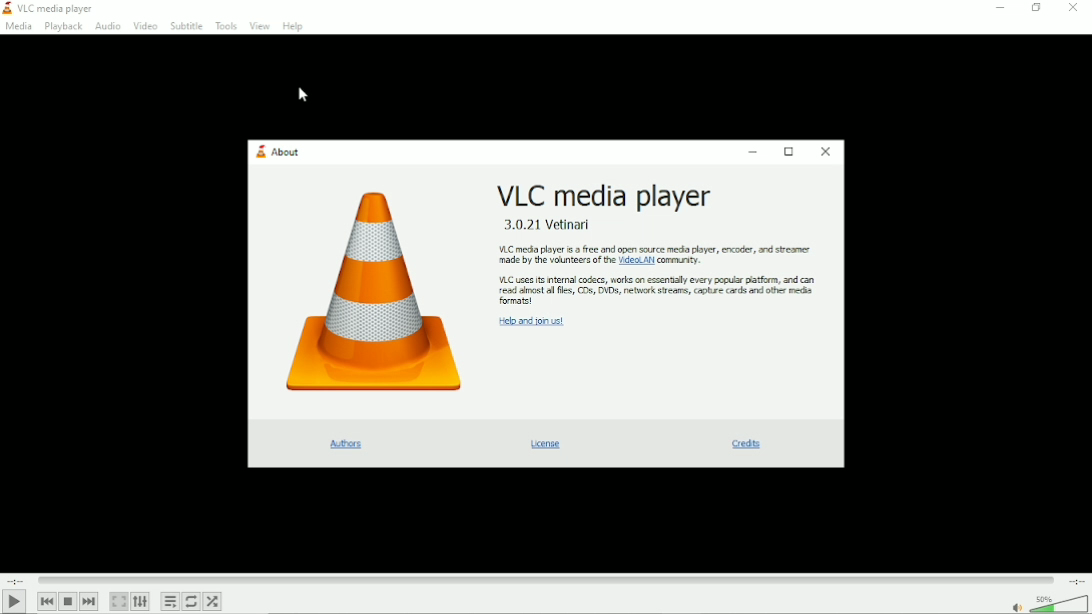 The height and width of the screenshot is (614, 1092). Describe the element at coordinates (213, 601) in the screenshot. I see `Random` at that location.